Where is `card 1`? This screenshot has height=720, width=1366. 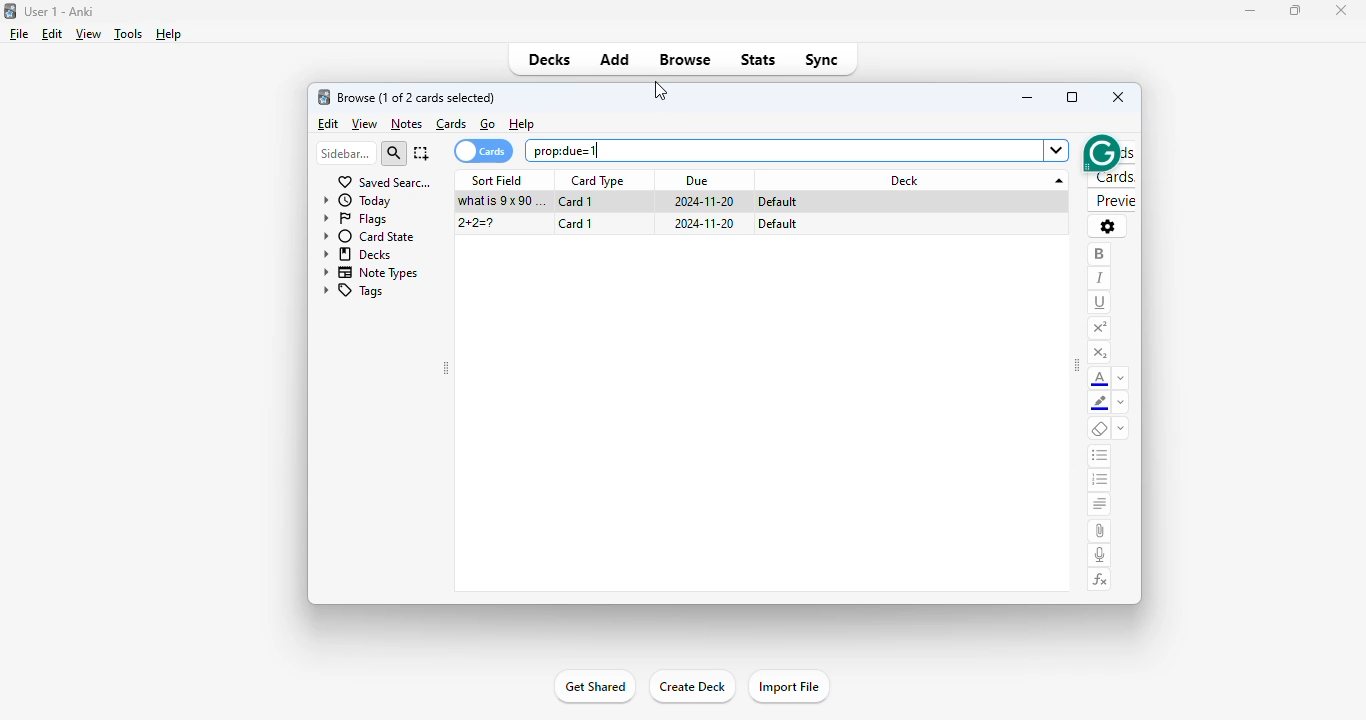 card 1 is located at coordinates (575, 223).